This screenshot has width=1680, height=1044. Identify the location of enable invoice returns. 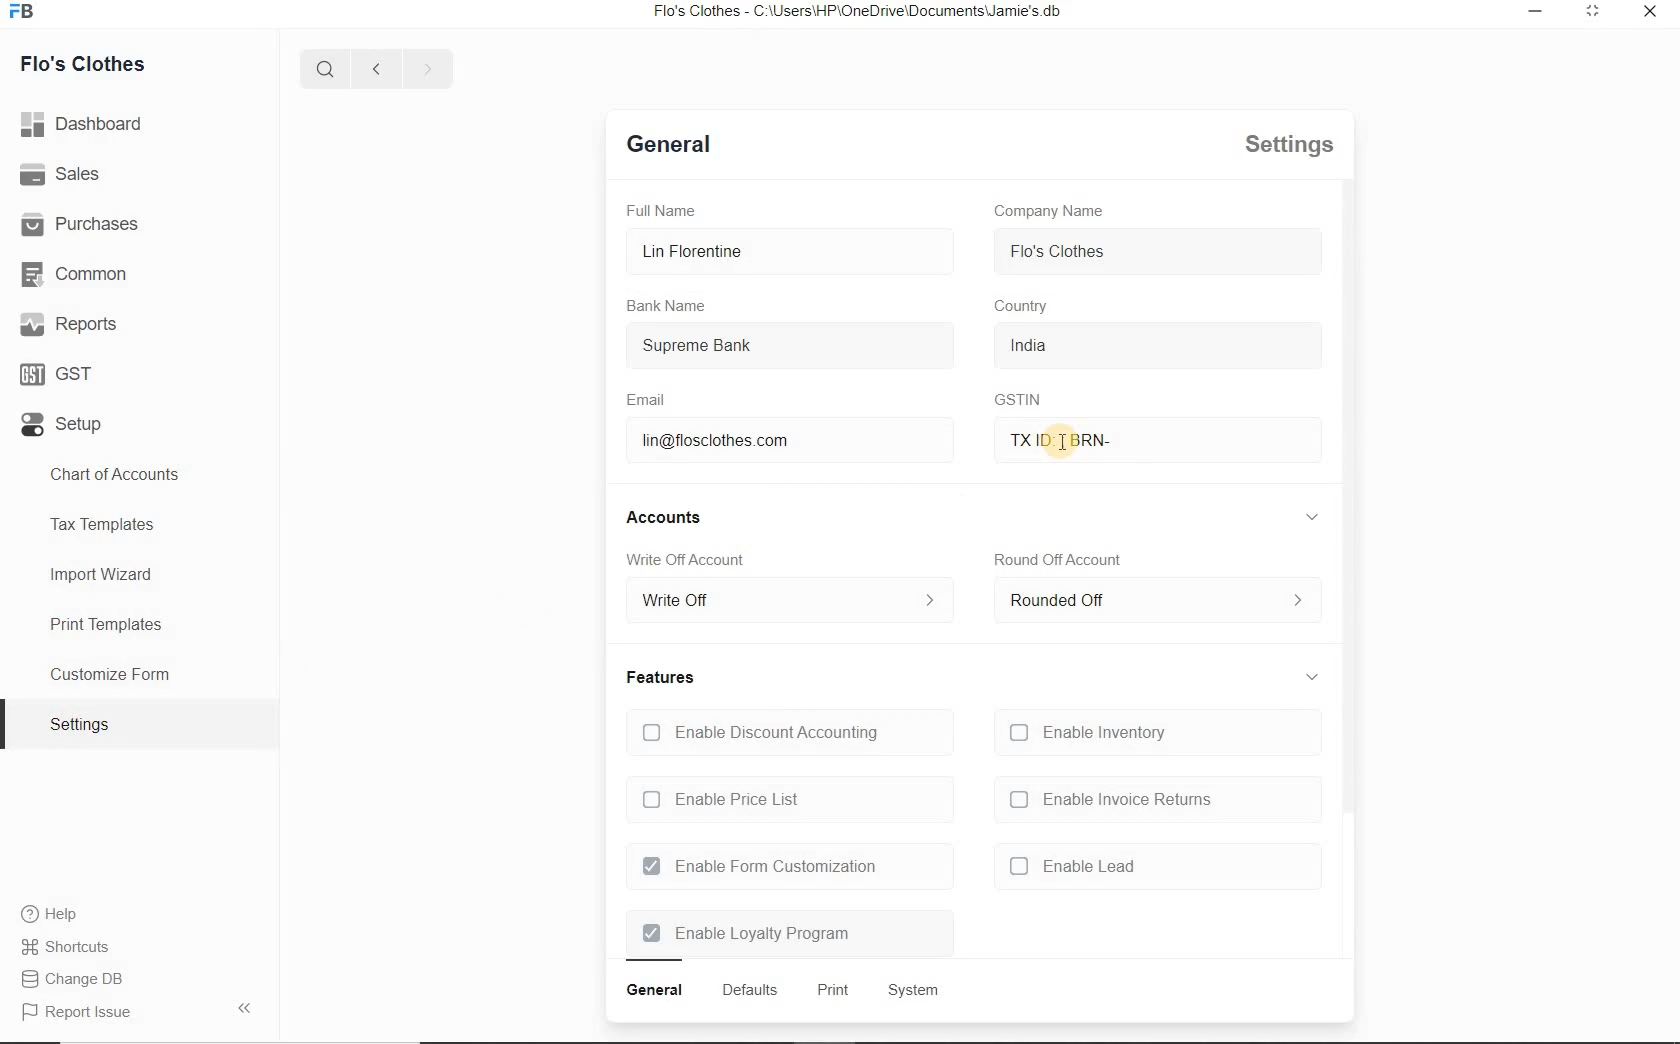
(1110, 800).